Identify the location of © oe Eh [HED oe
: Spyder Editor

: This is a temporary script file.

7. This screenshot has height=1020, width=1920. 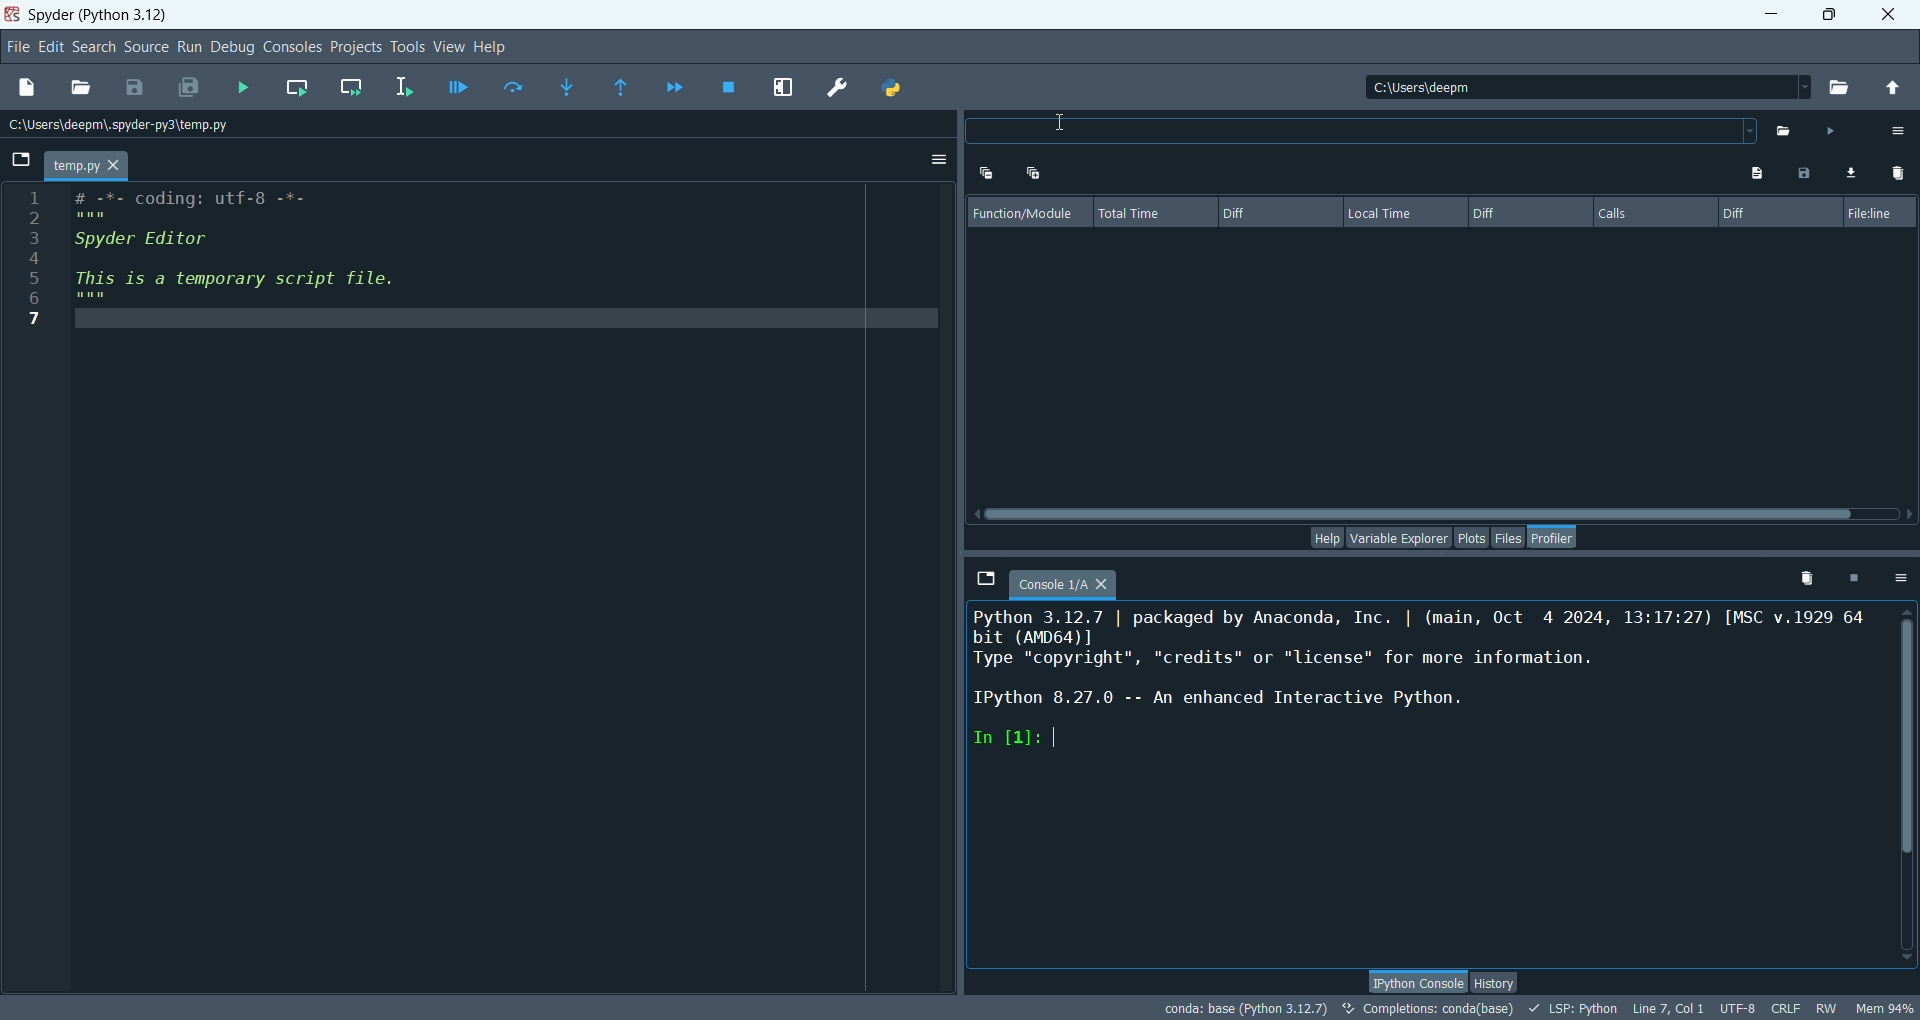
(219, 269).